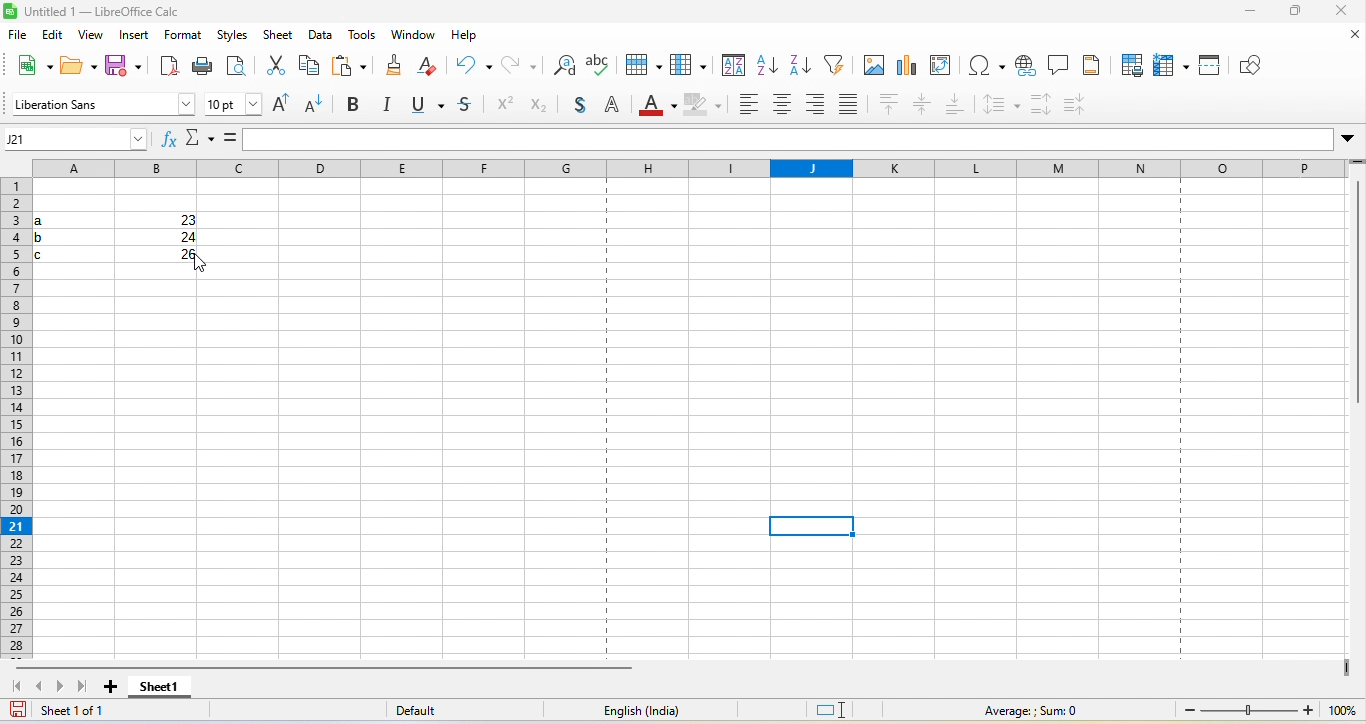 The image size is (1366, 724). I want to click on export direct as pdf, so click(164, 68).